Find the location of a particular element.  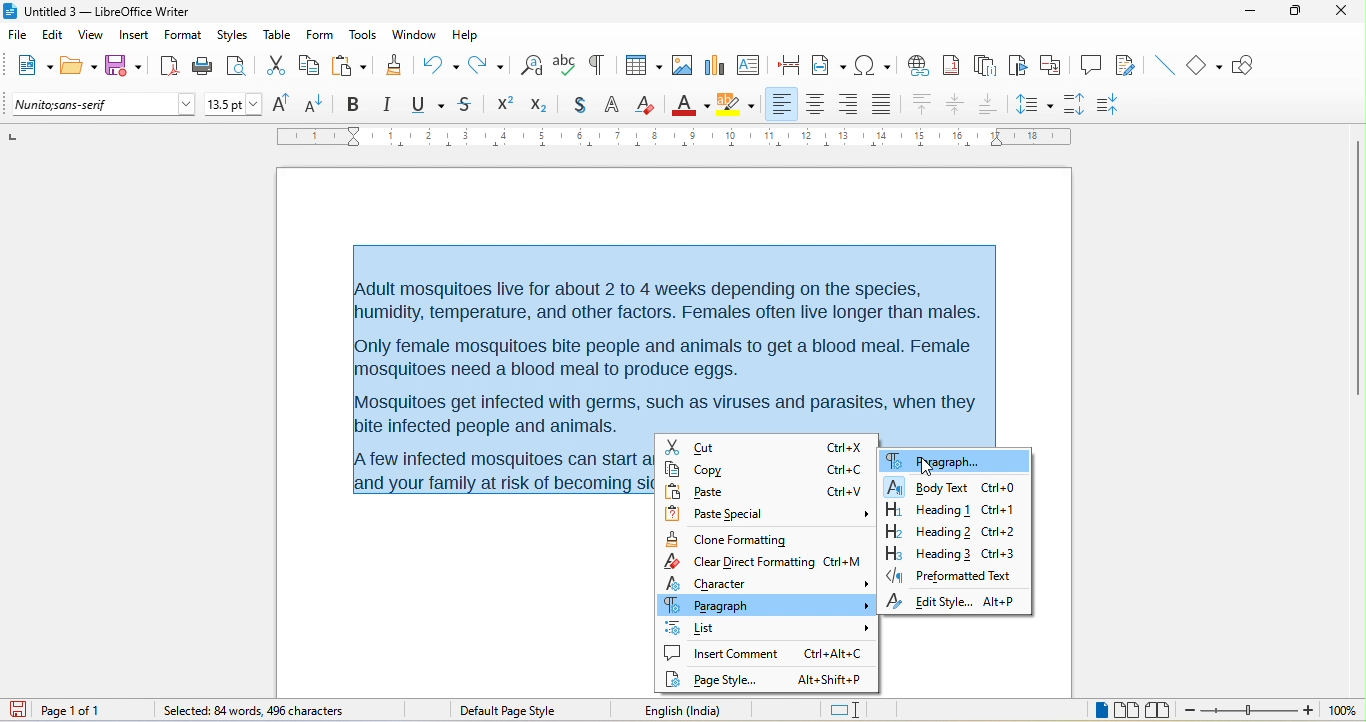

basic shapes is located at coordinates (1206, 66).